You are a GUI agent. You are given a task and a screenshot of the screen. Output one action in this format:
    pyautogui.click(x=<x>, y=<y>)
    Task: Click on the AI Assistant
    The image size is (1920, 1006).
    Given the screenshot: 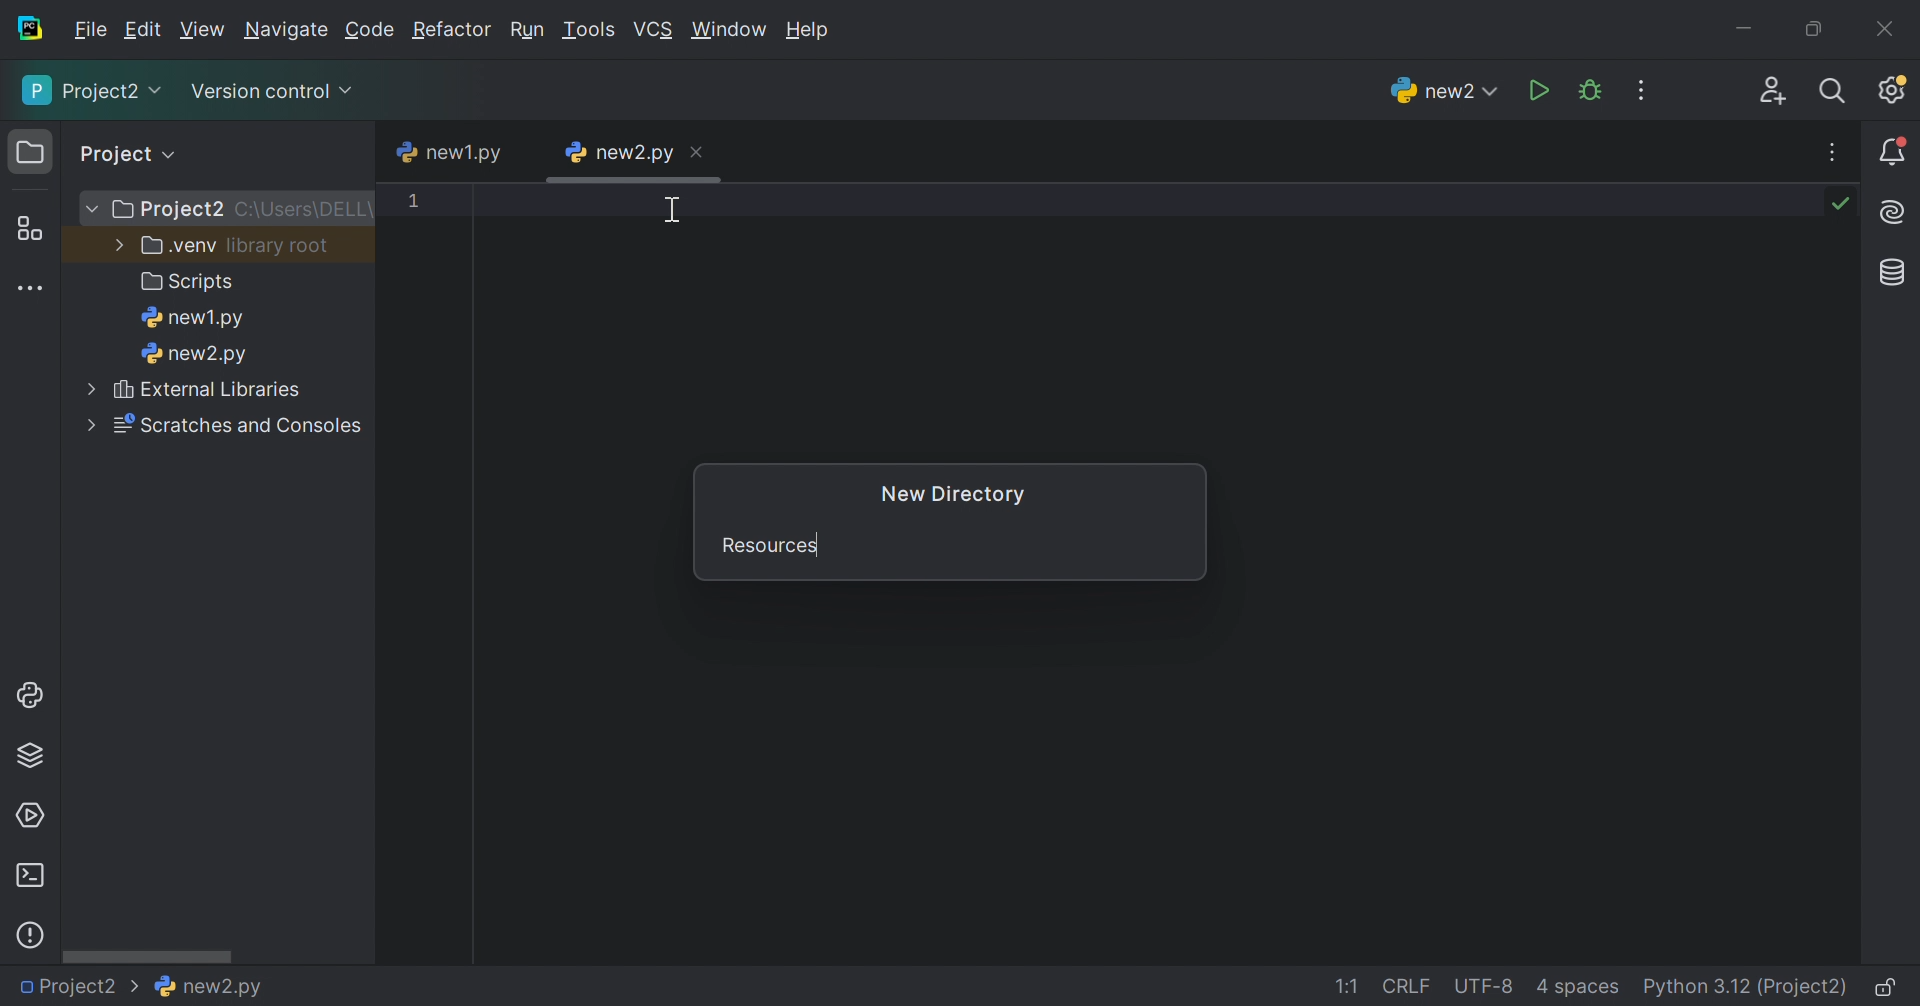 What is the action you would take?
    pyautogui.click(x=1897, y=212)
    